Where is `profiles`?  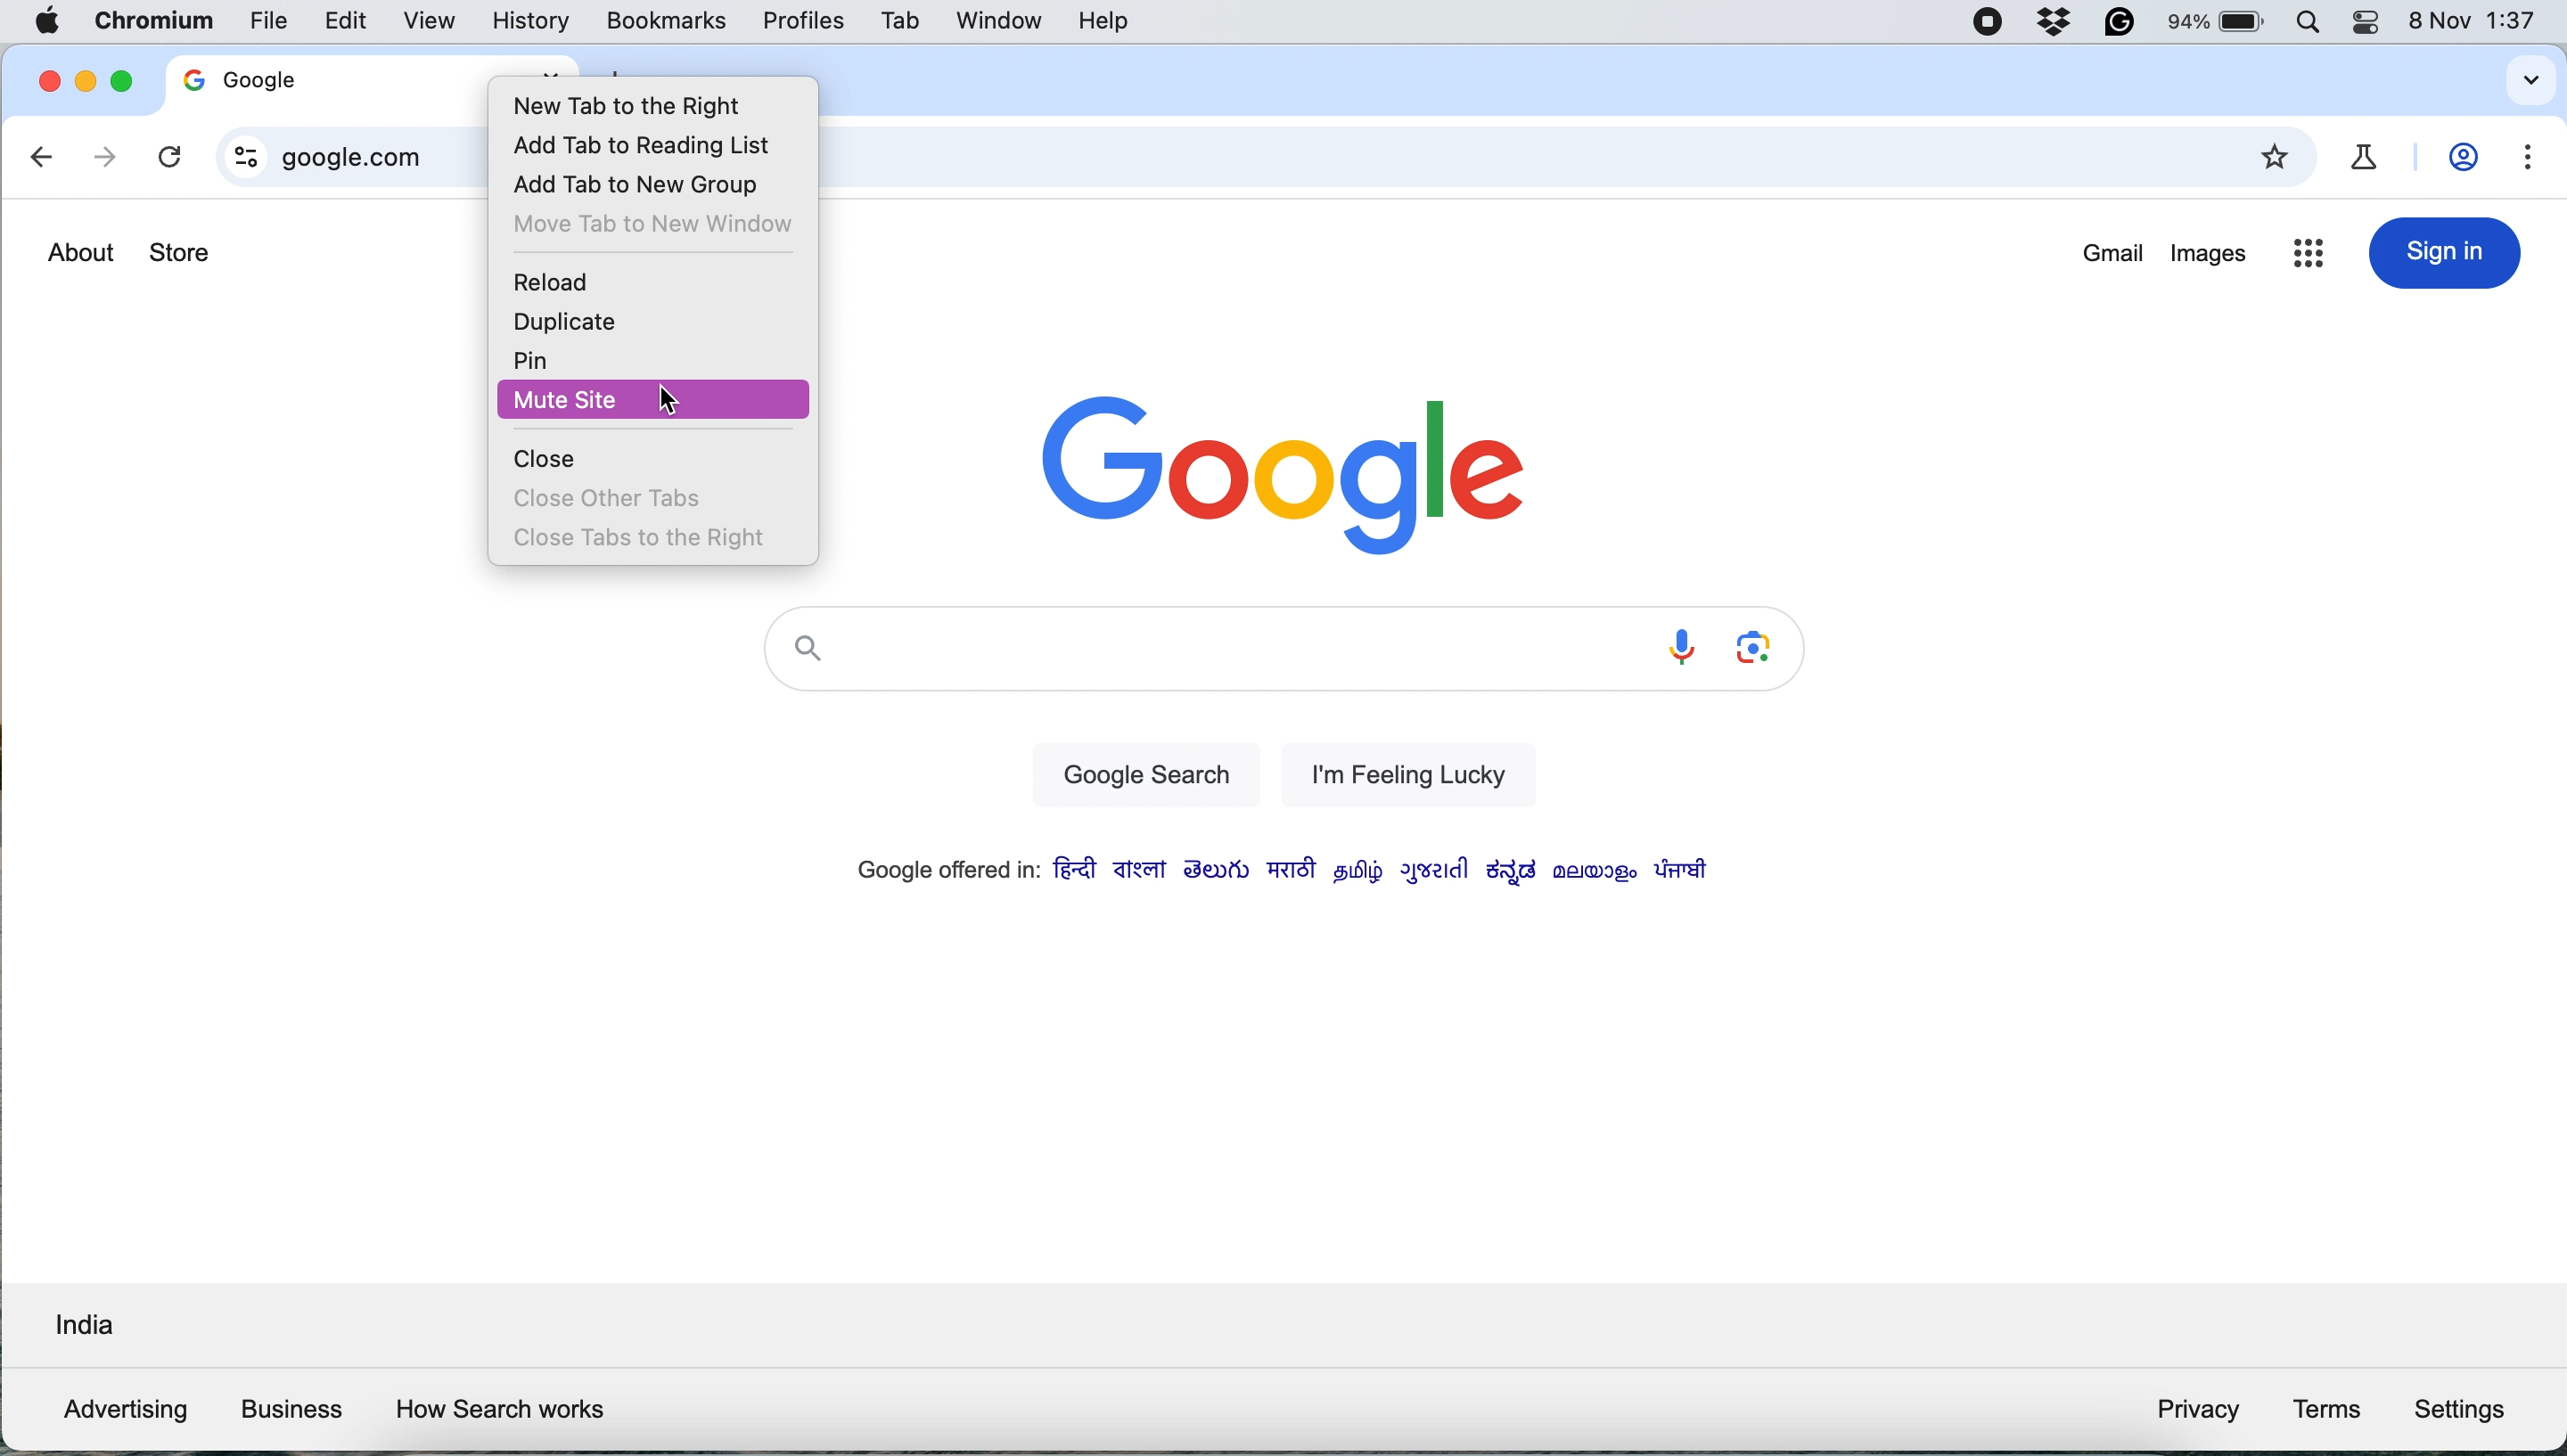
profiles is located at coordinates (803, 19).